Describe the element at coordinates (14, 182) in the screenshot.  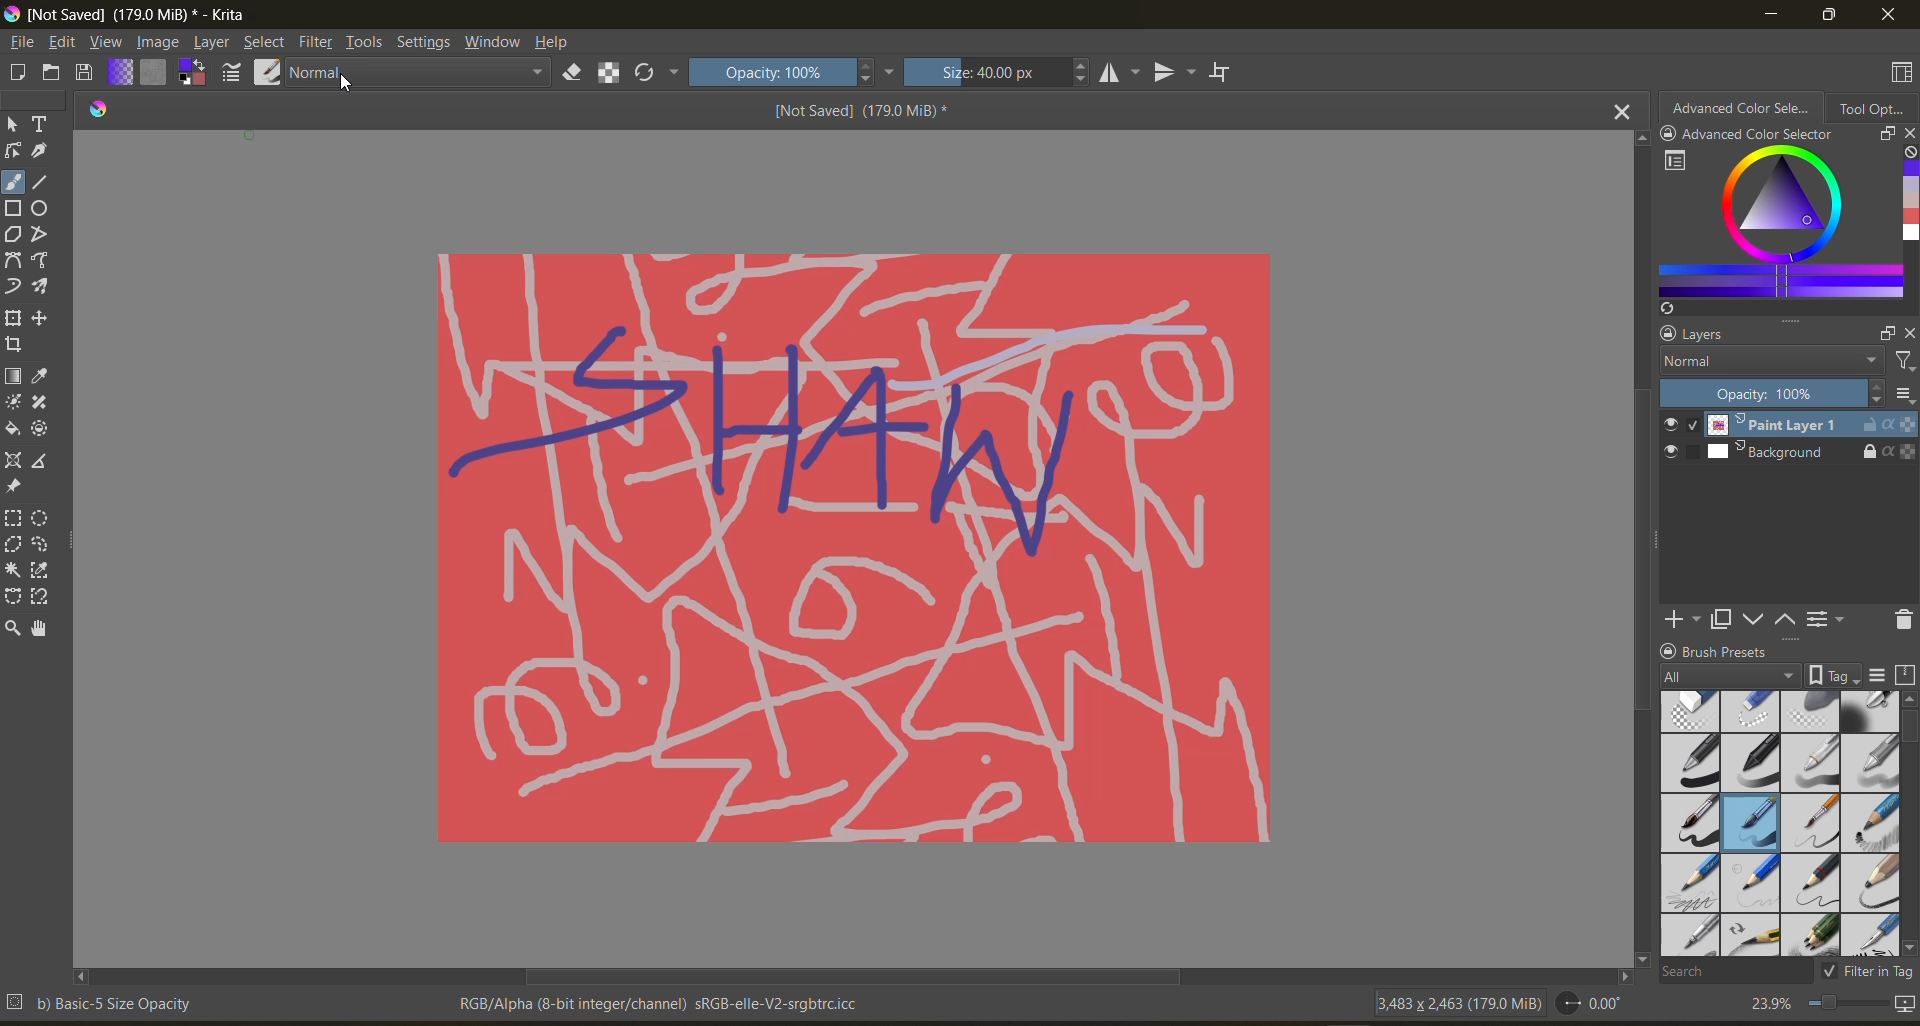
I see `free hand brush` at that location.